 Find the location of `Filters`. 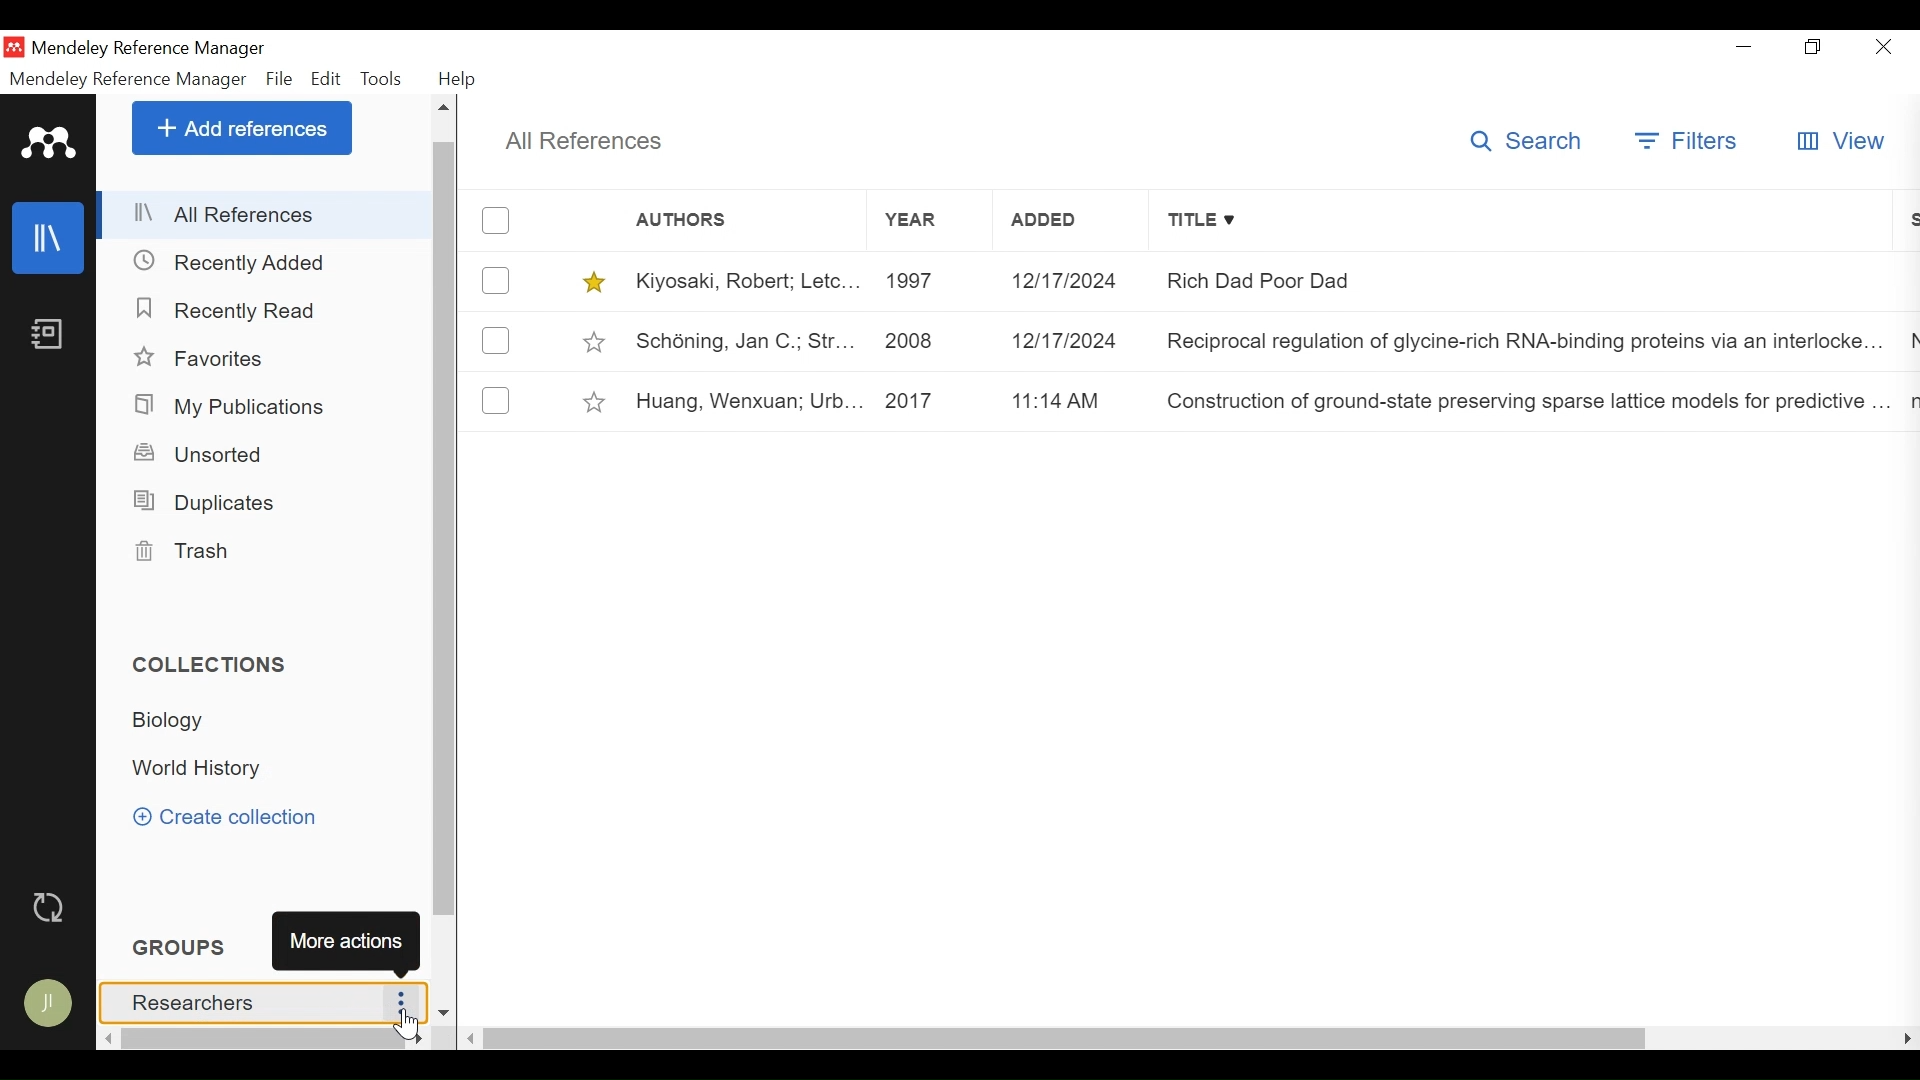

Filters is located at coordinates (1685, 140).